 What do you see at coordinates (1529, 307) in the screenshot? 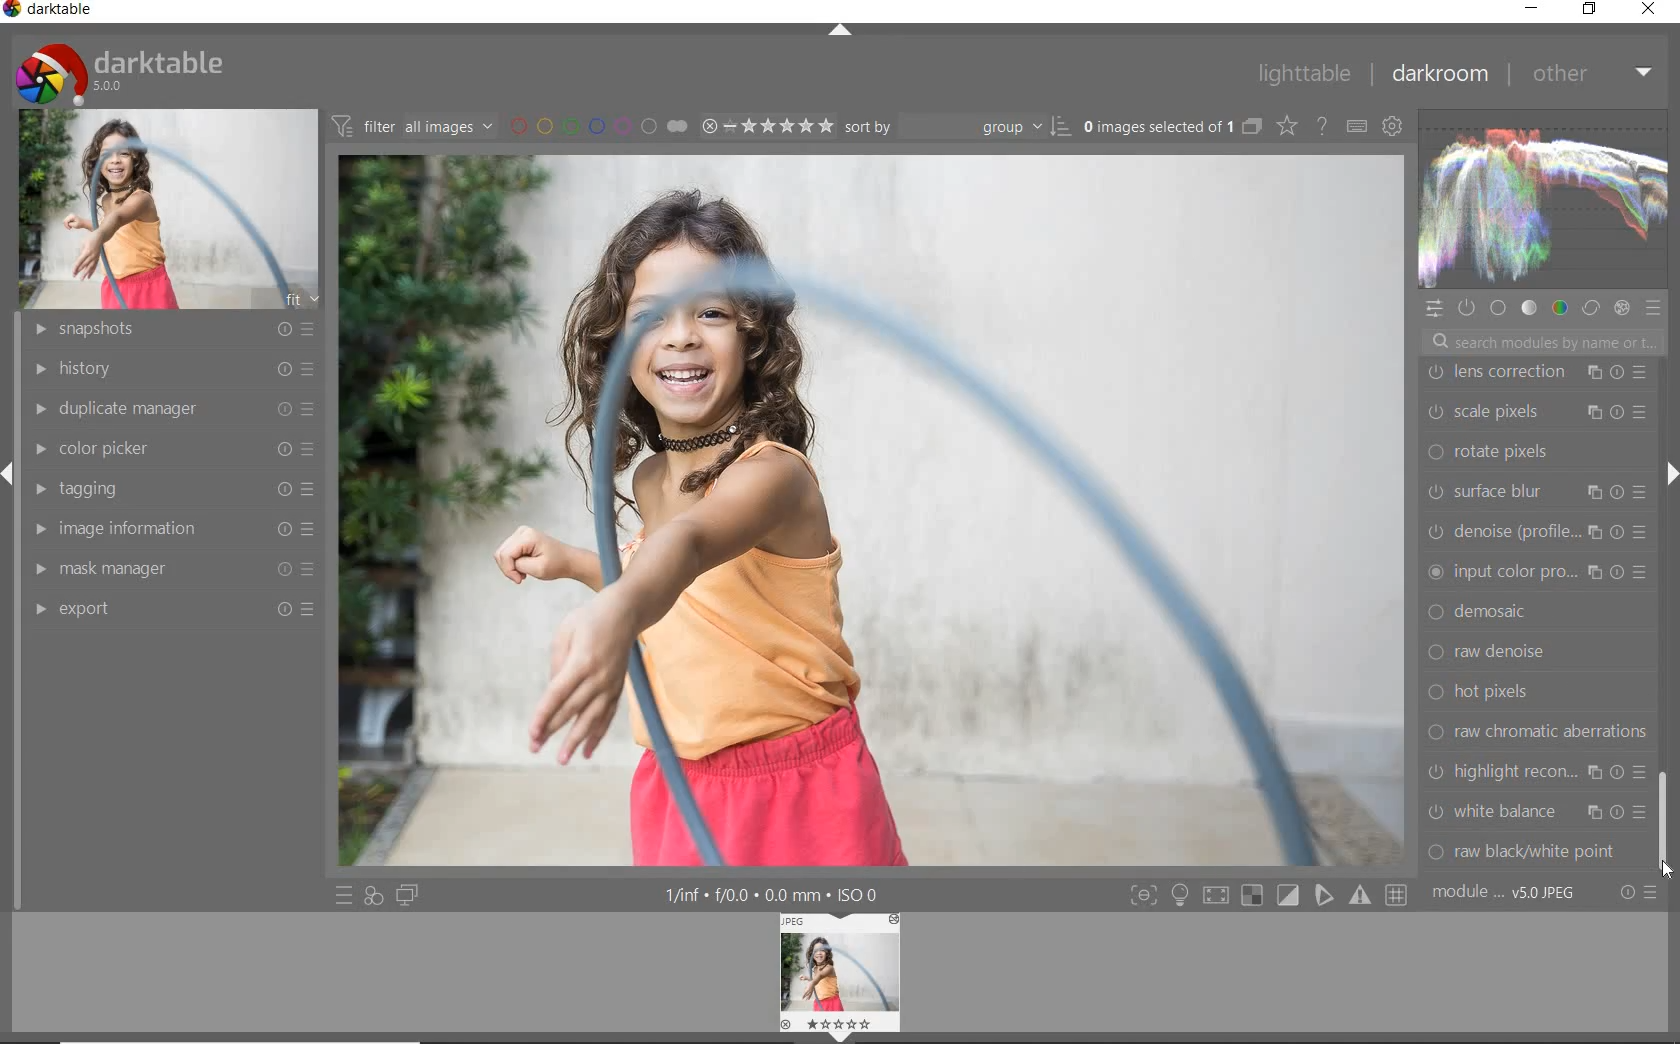
I see `tone` at bounding box center [1529, 307].